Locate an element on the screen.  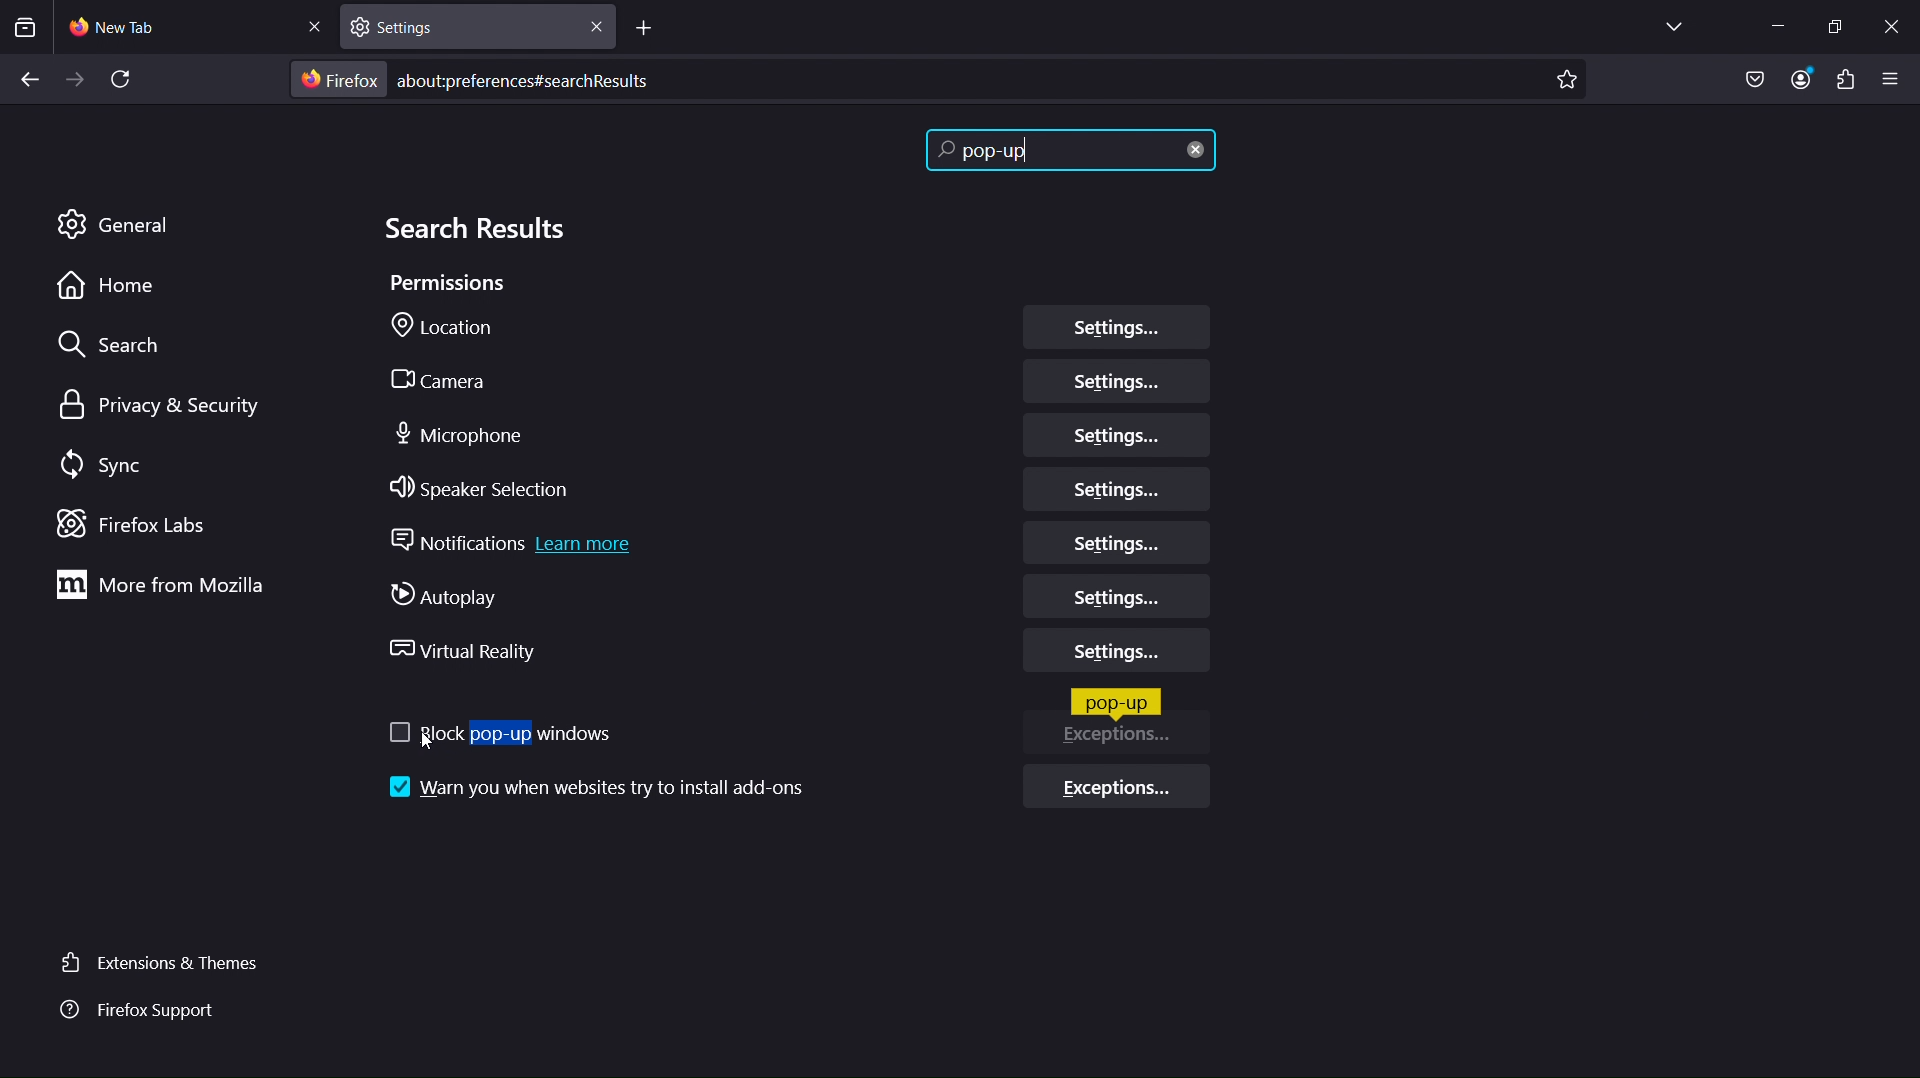
Notifications Learn More is located at coordinates (514, 545).